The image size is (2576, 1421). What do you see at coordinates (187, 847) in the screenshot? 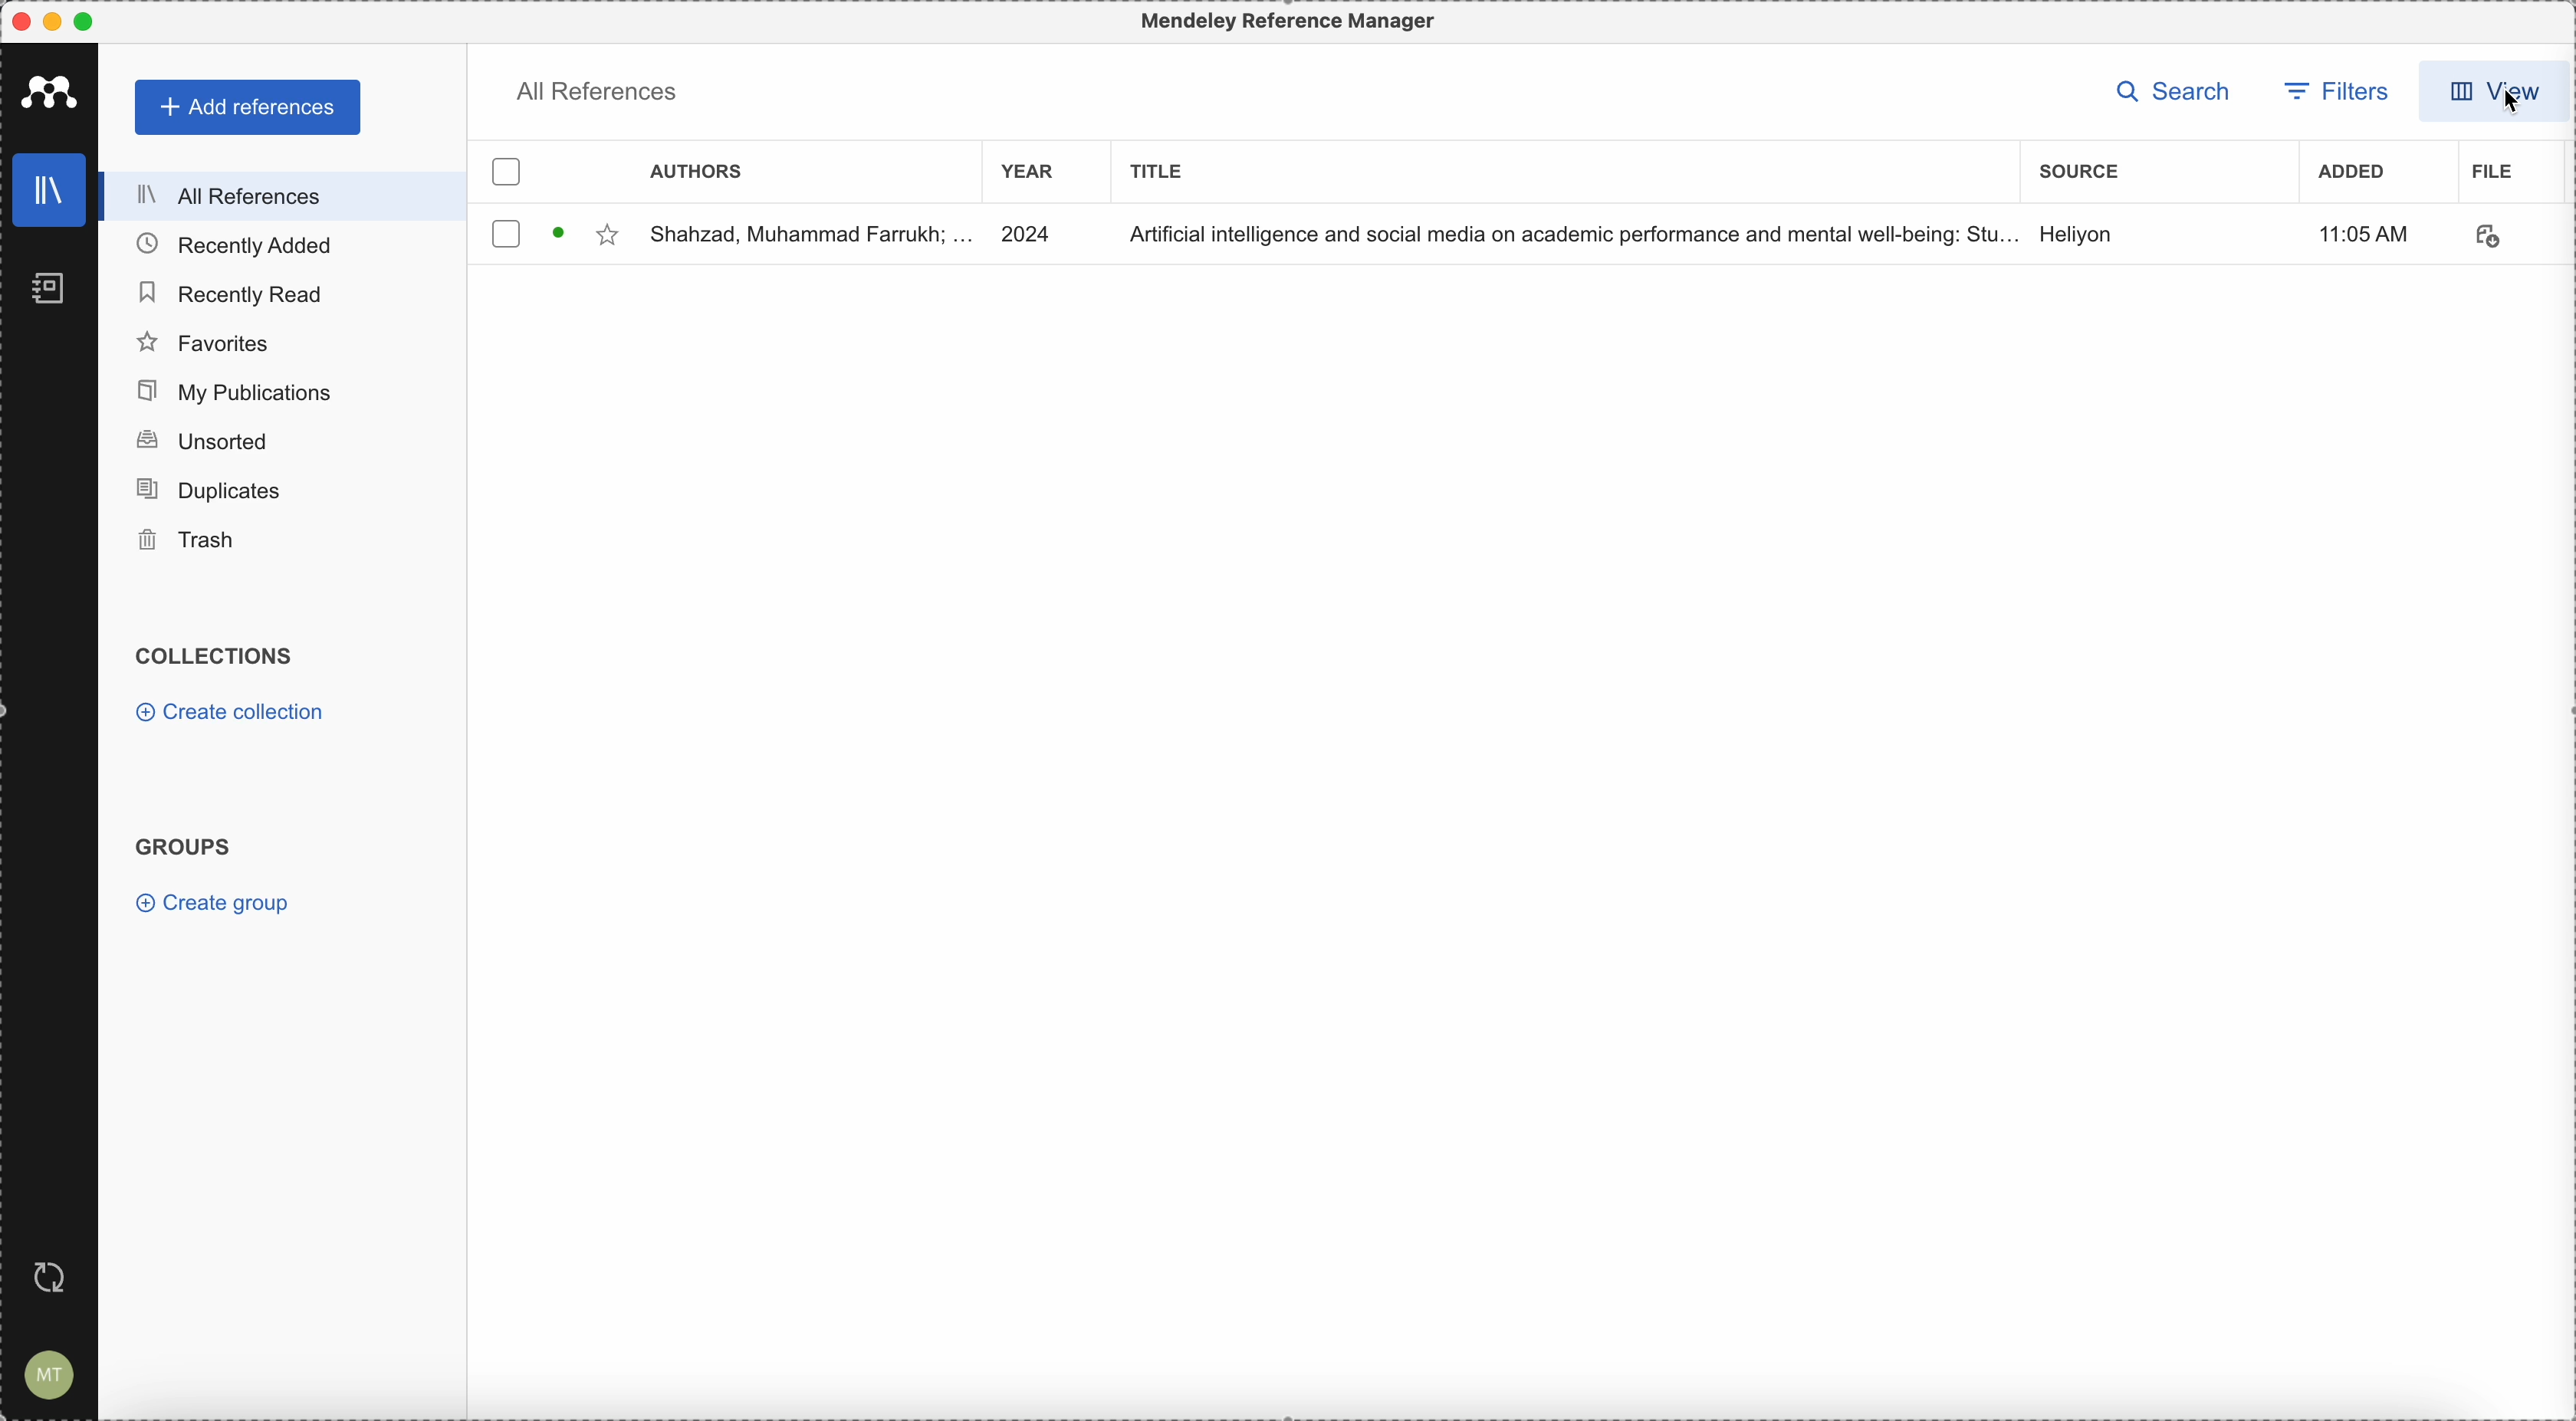
I see `groups` at bounding box center [187, 847].